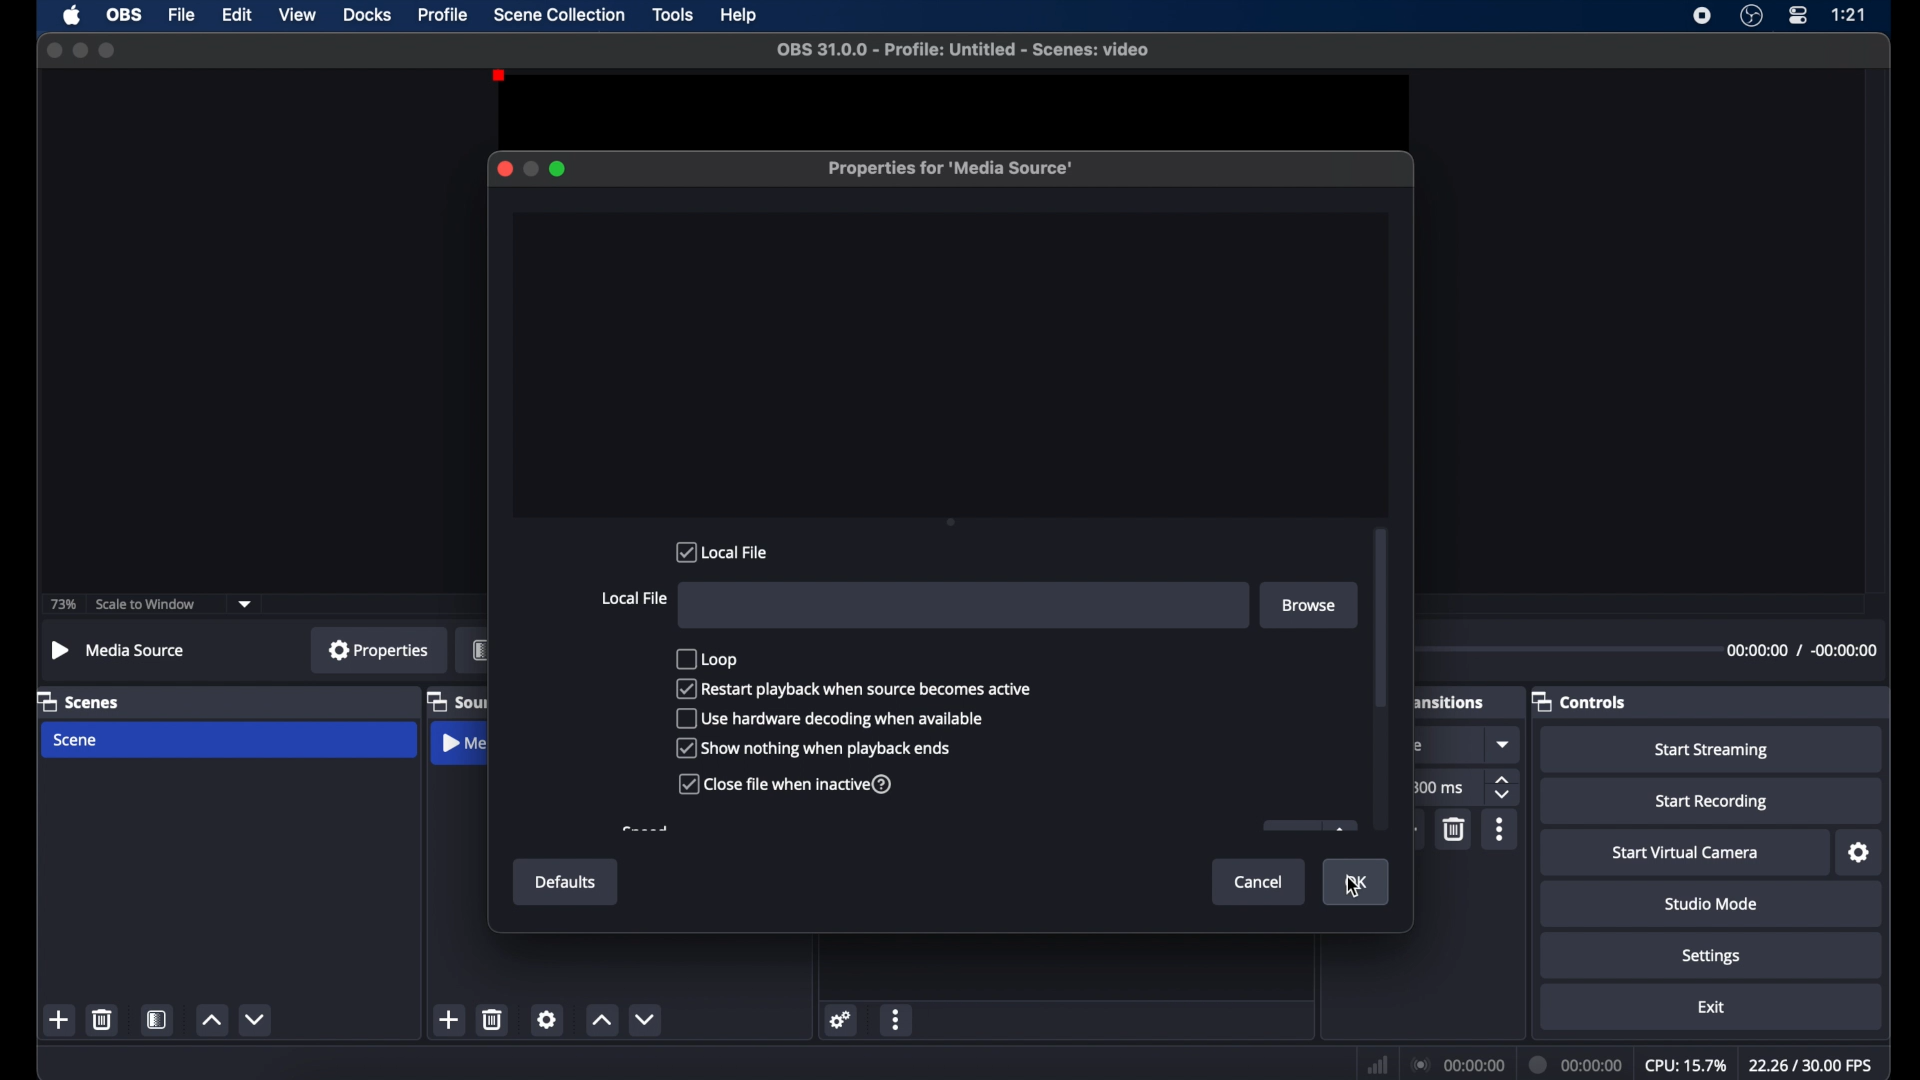  I want to click on settings, so click(1710, 955).